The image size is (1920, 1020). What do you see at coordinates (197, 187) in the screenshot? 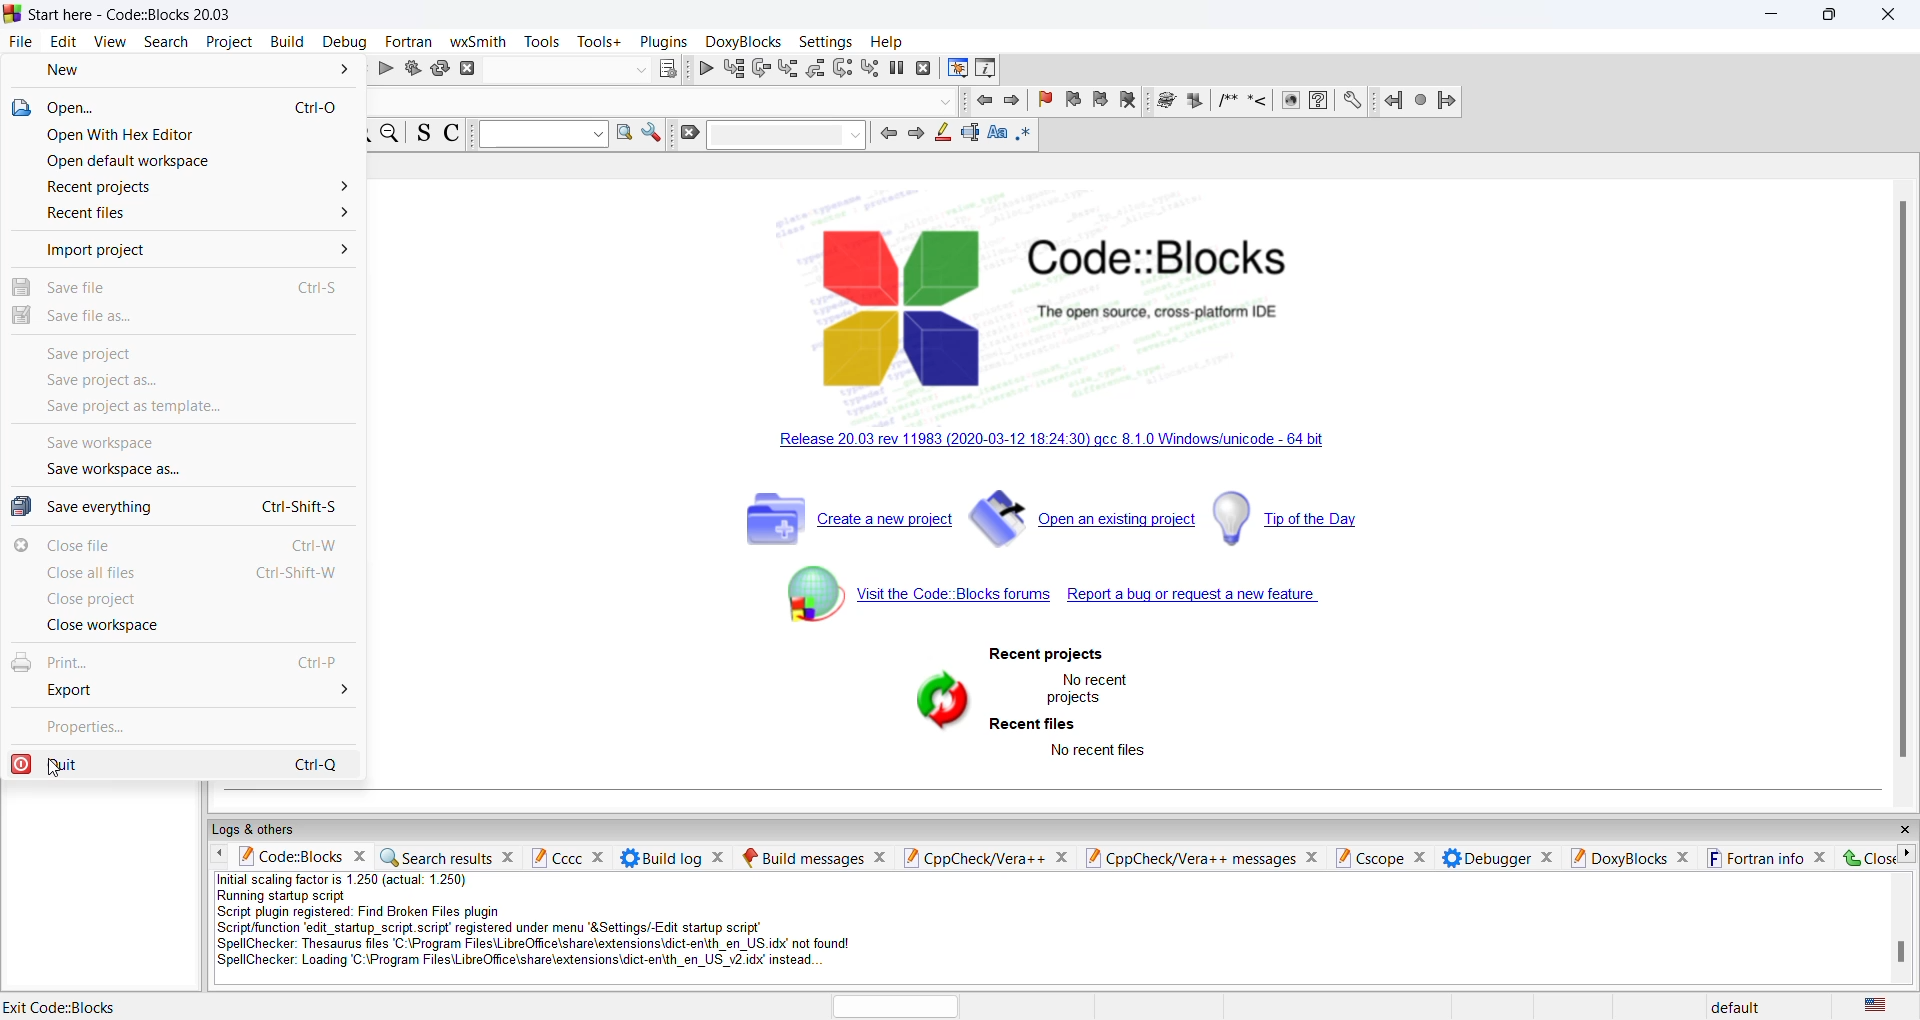
I see `Recent projects` at bounding box center [197, 187].